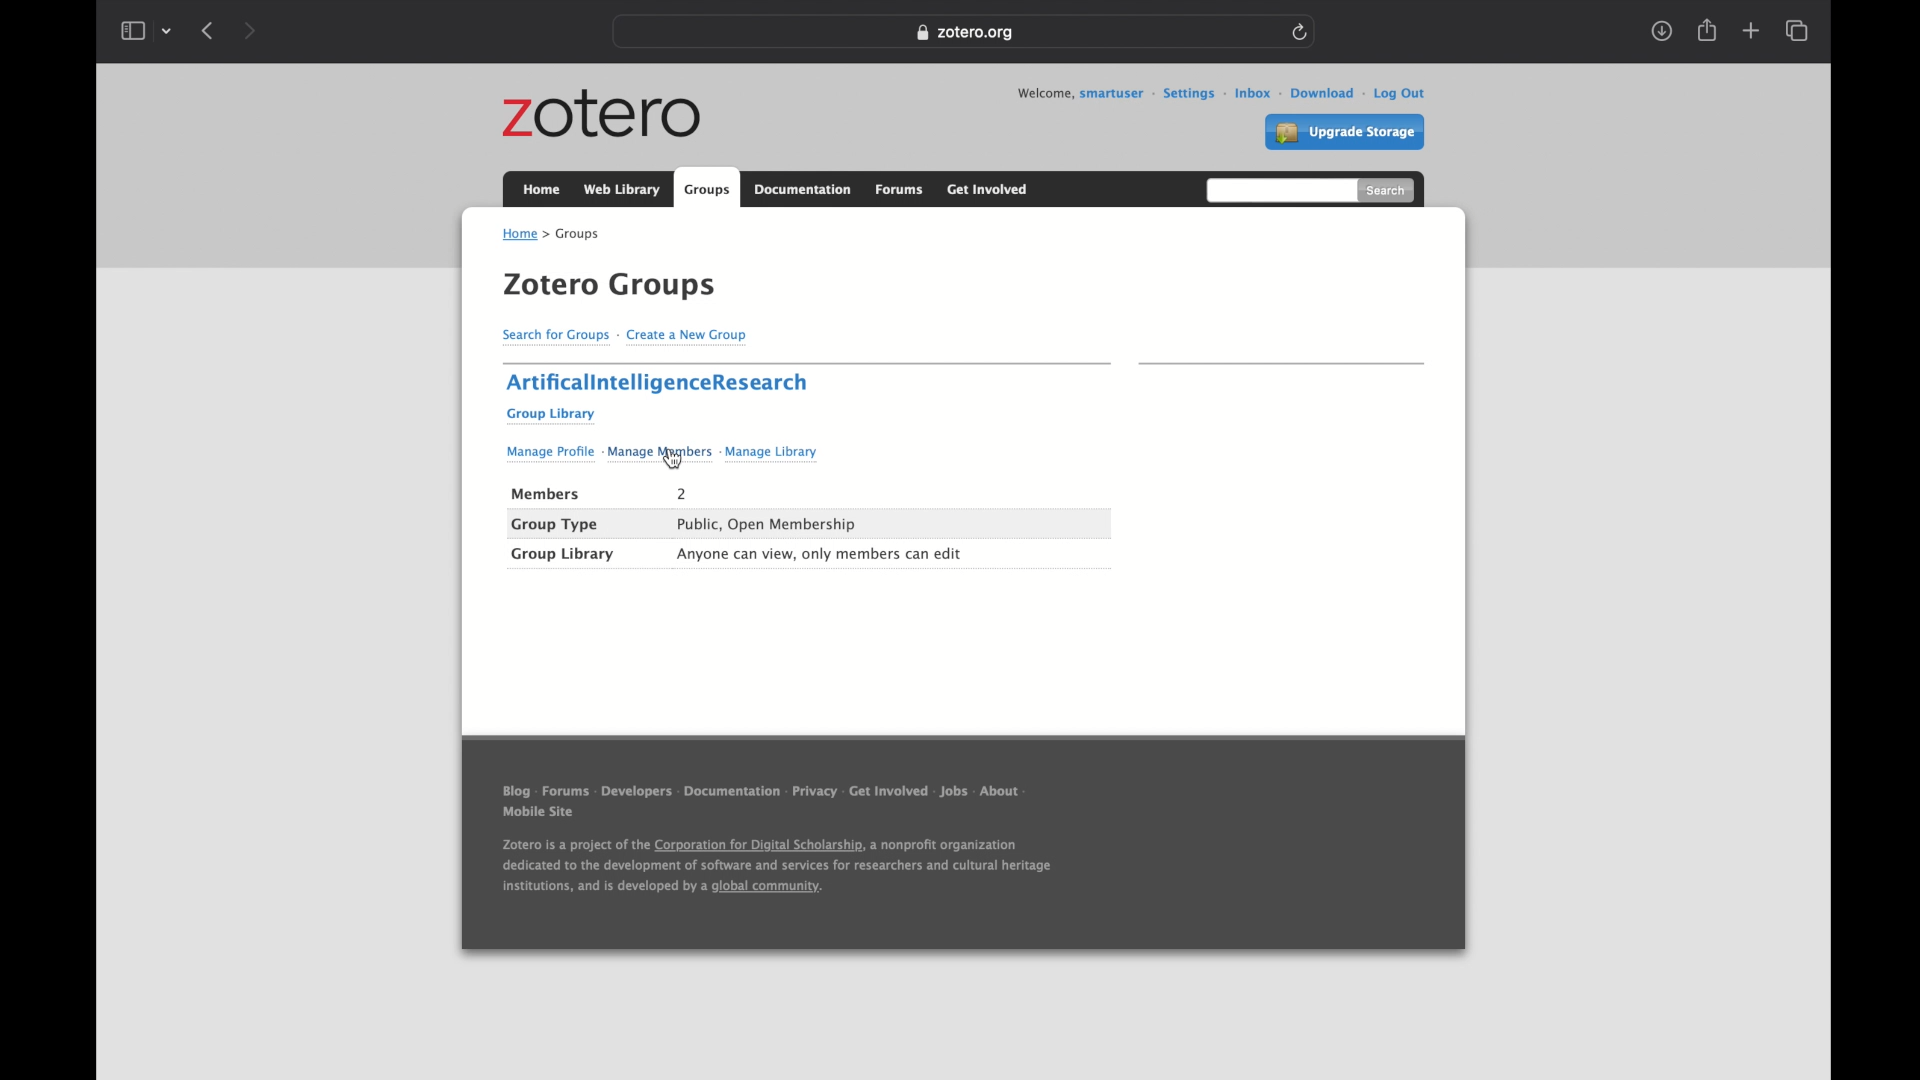 The height and width of the screenshot is (1080, 1920). Describe the element at coordinates (1663, 31) in the screenshot. I see `downloads` at that location.